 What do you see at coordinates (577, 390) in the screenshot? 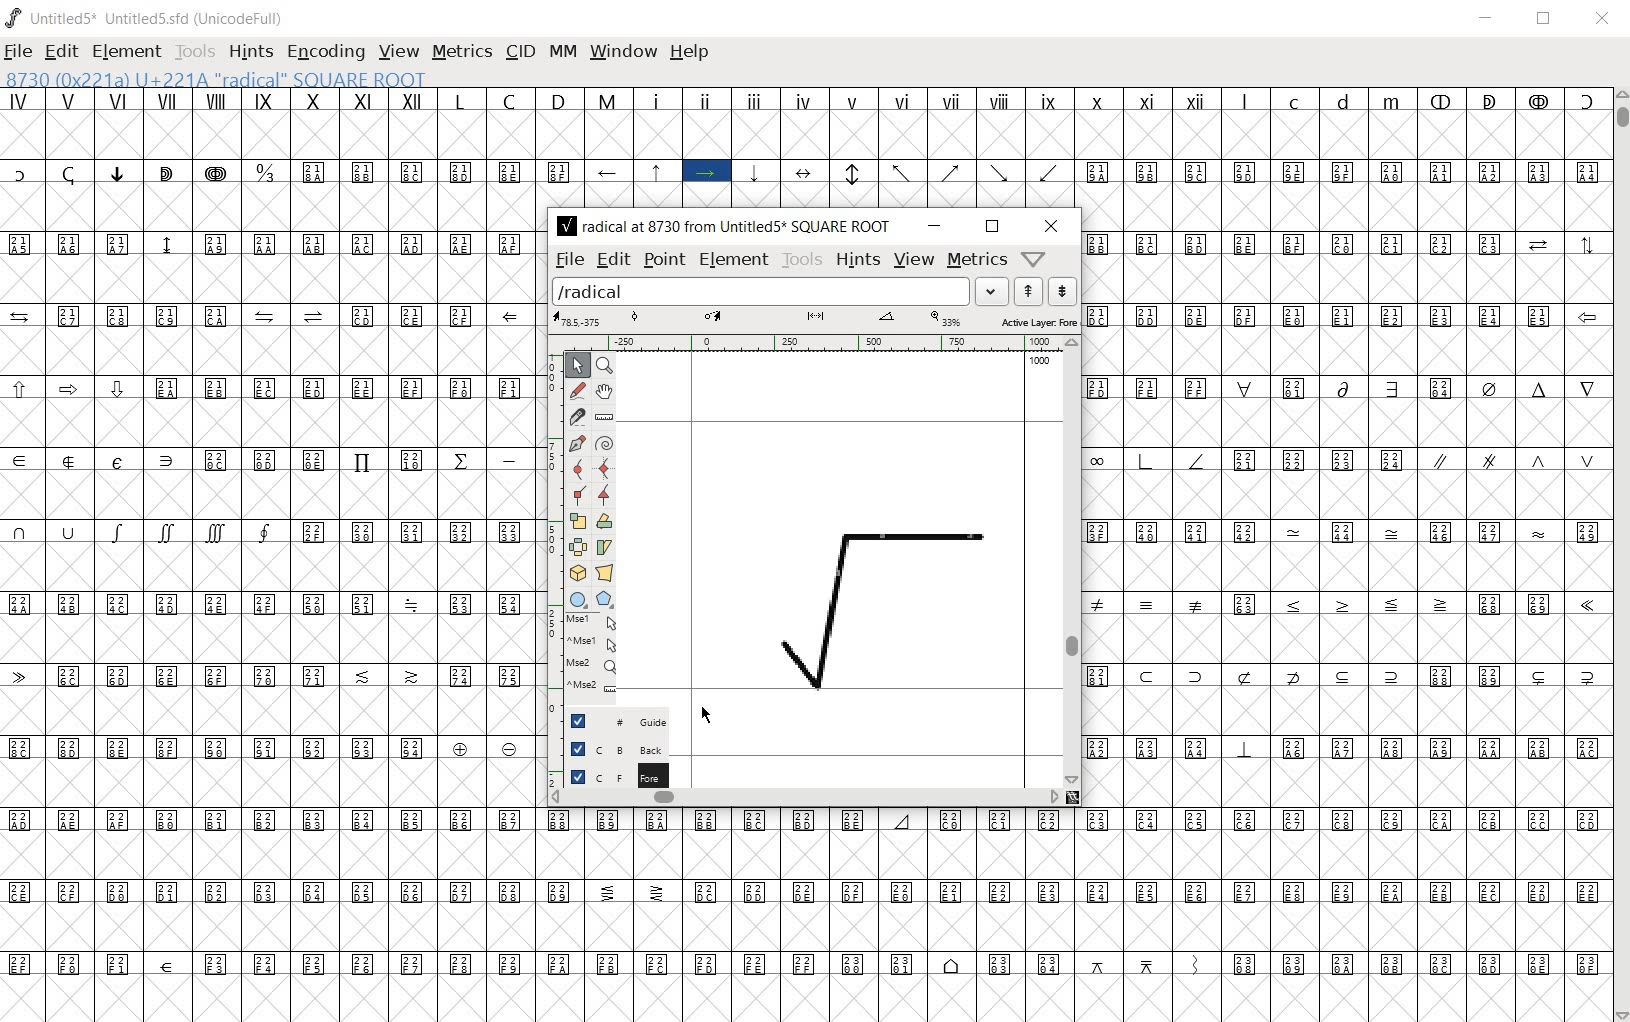
I see `draw a freehand curve` at bounding box center [577, 390].